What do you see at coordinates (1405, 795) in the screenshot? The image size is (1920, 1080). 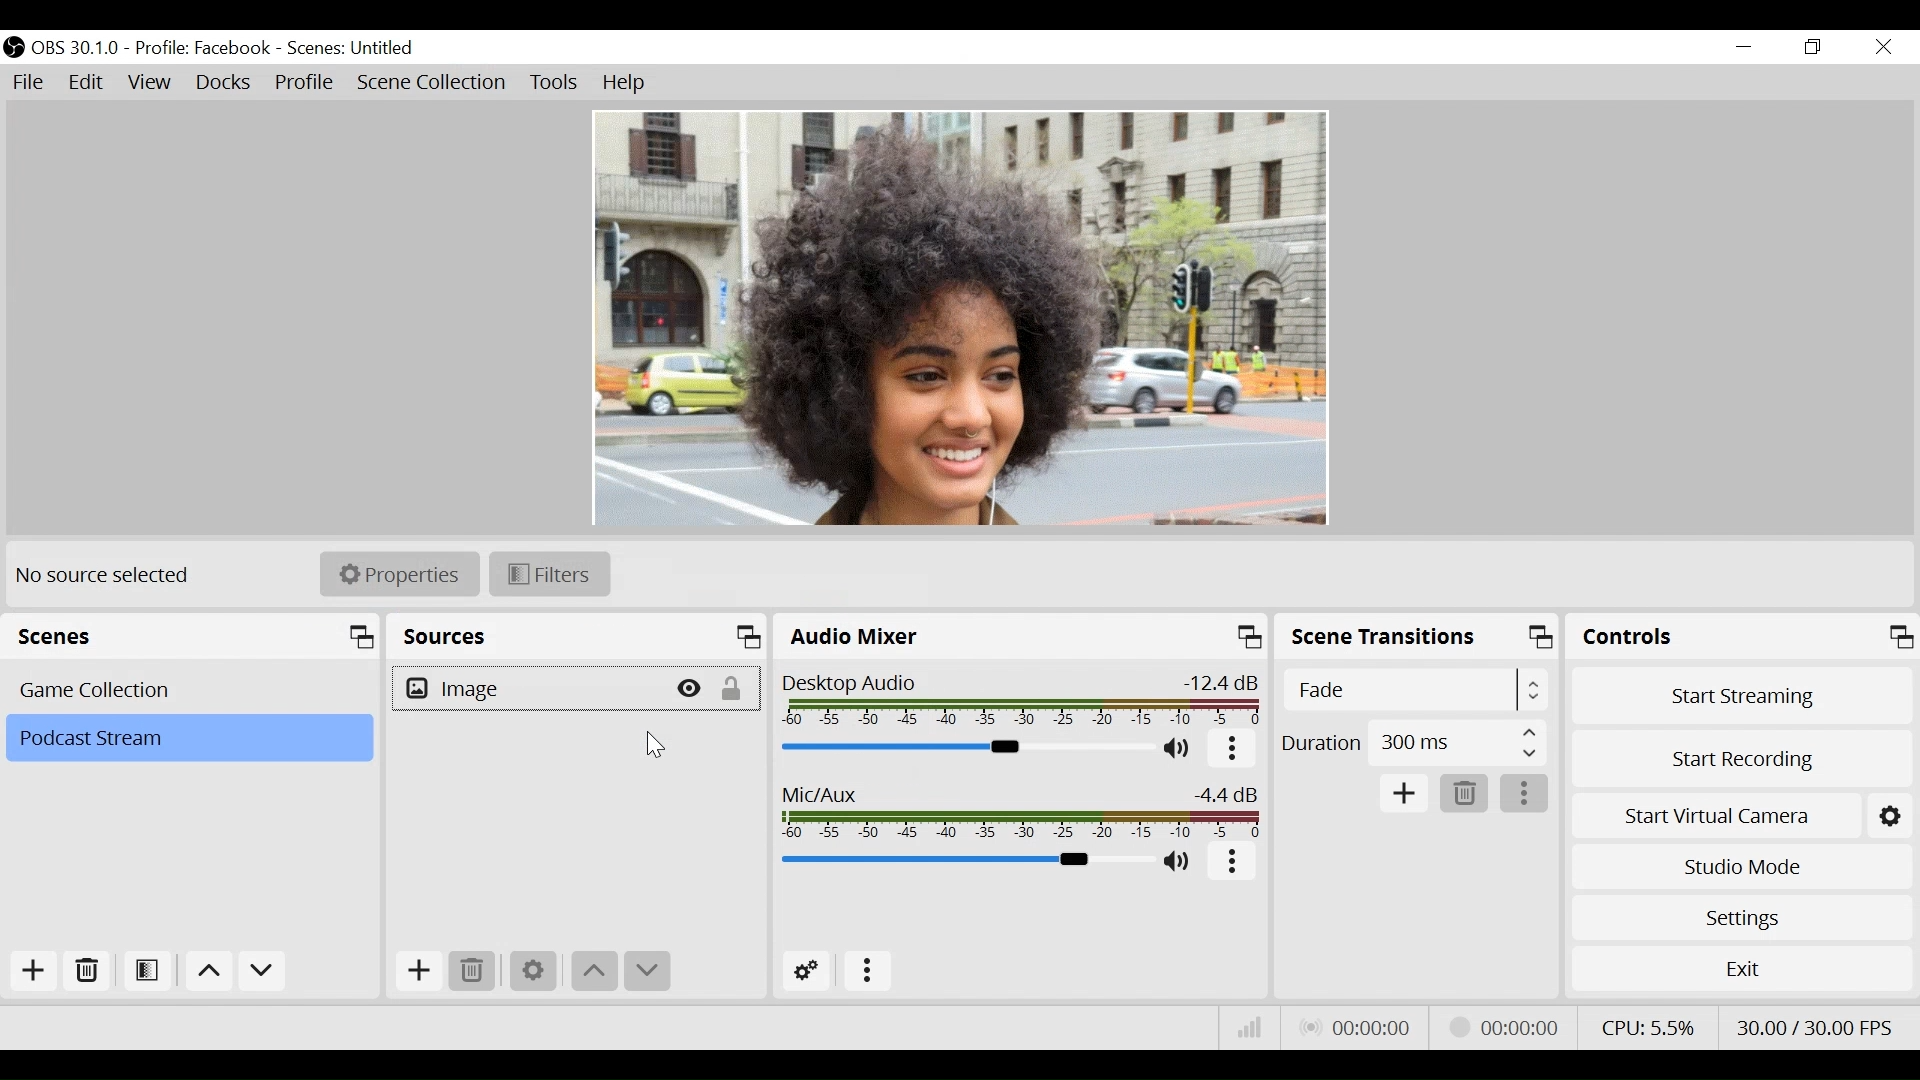 I see `Add ` at bounding box center [1405, 795].